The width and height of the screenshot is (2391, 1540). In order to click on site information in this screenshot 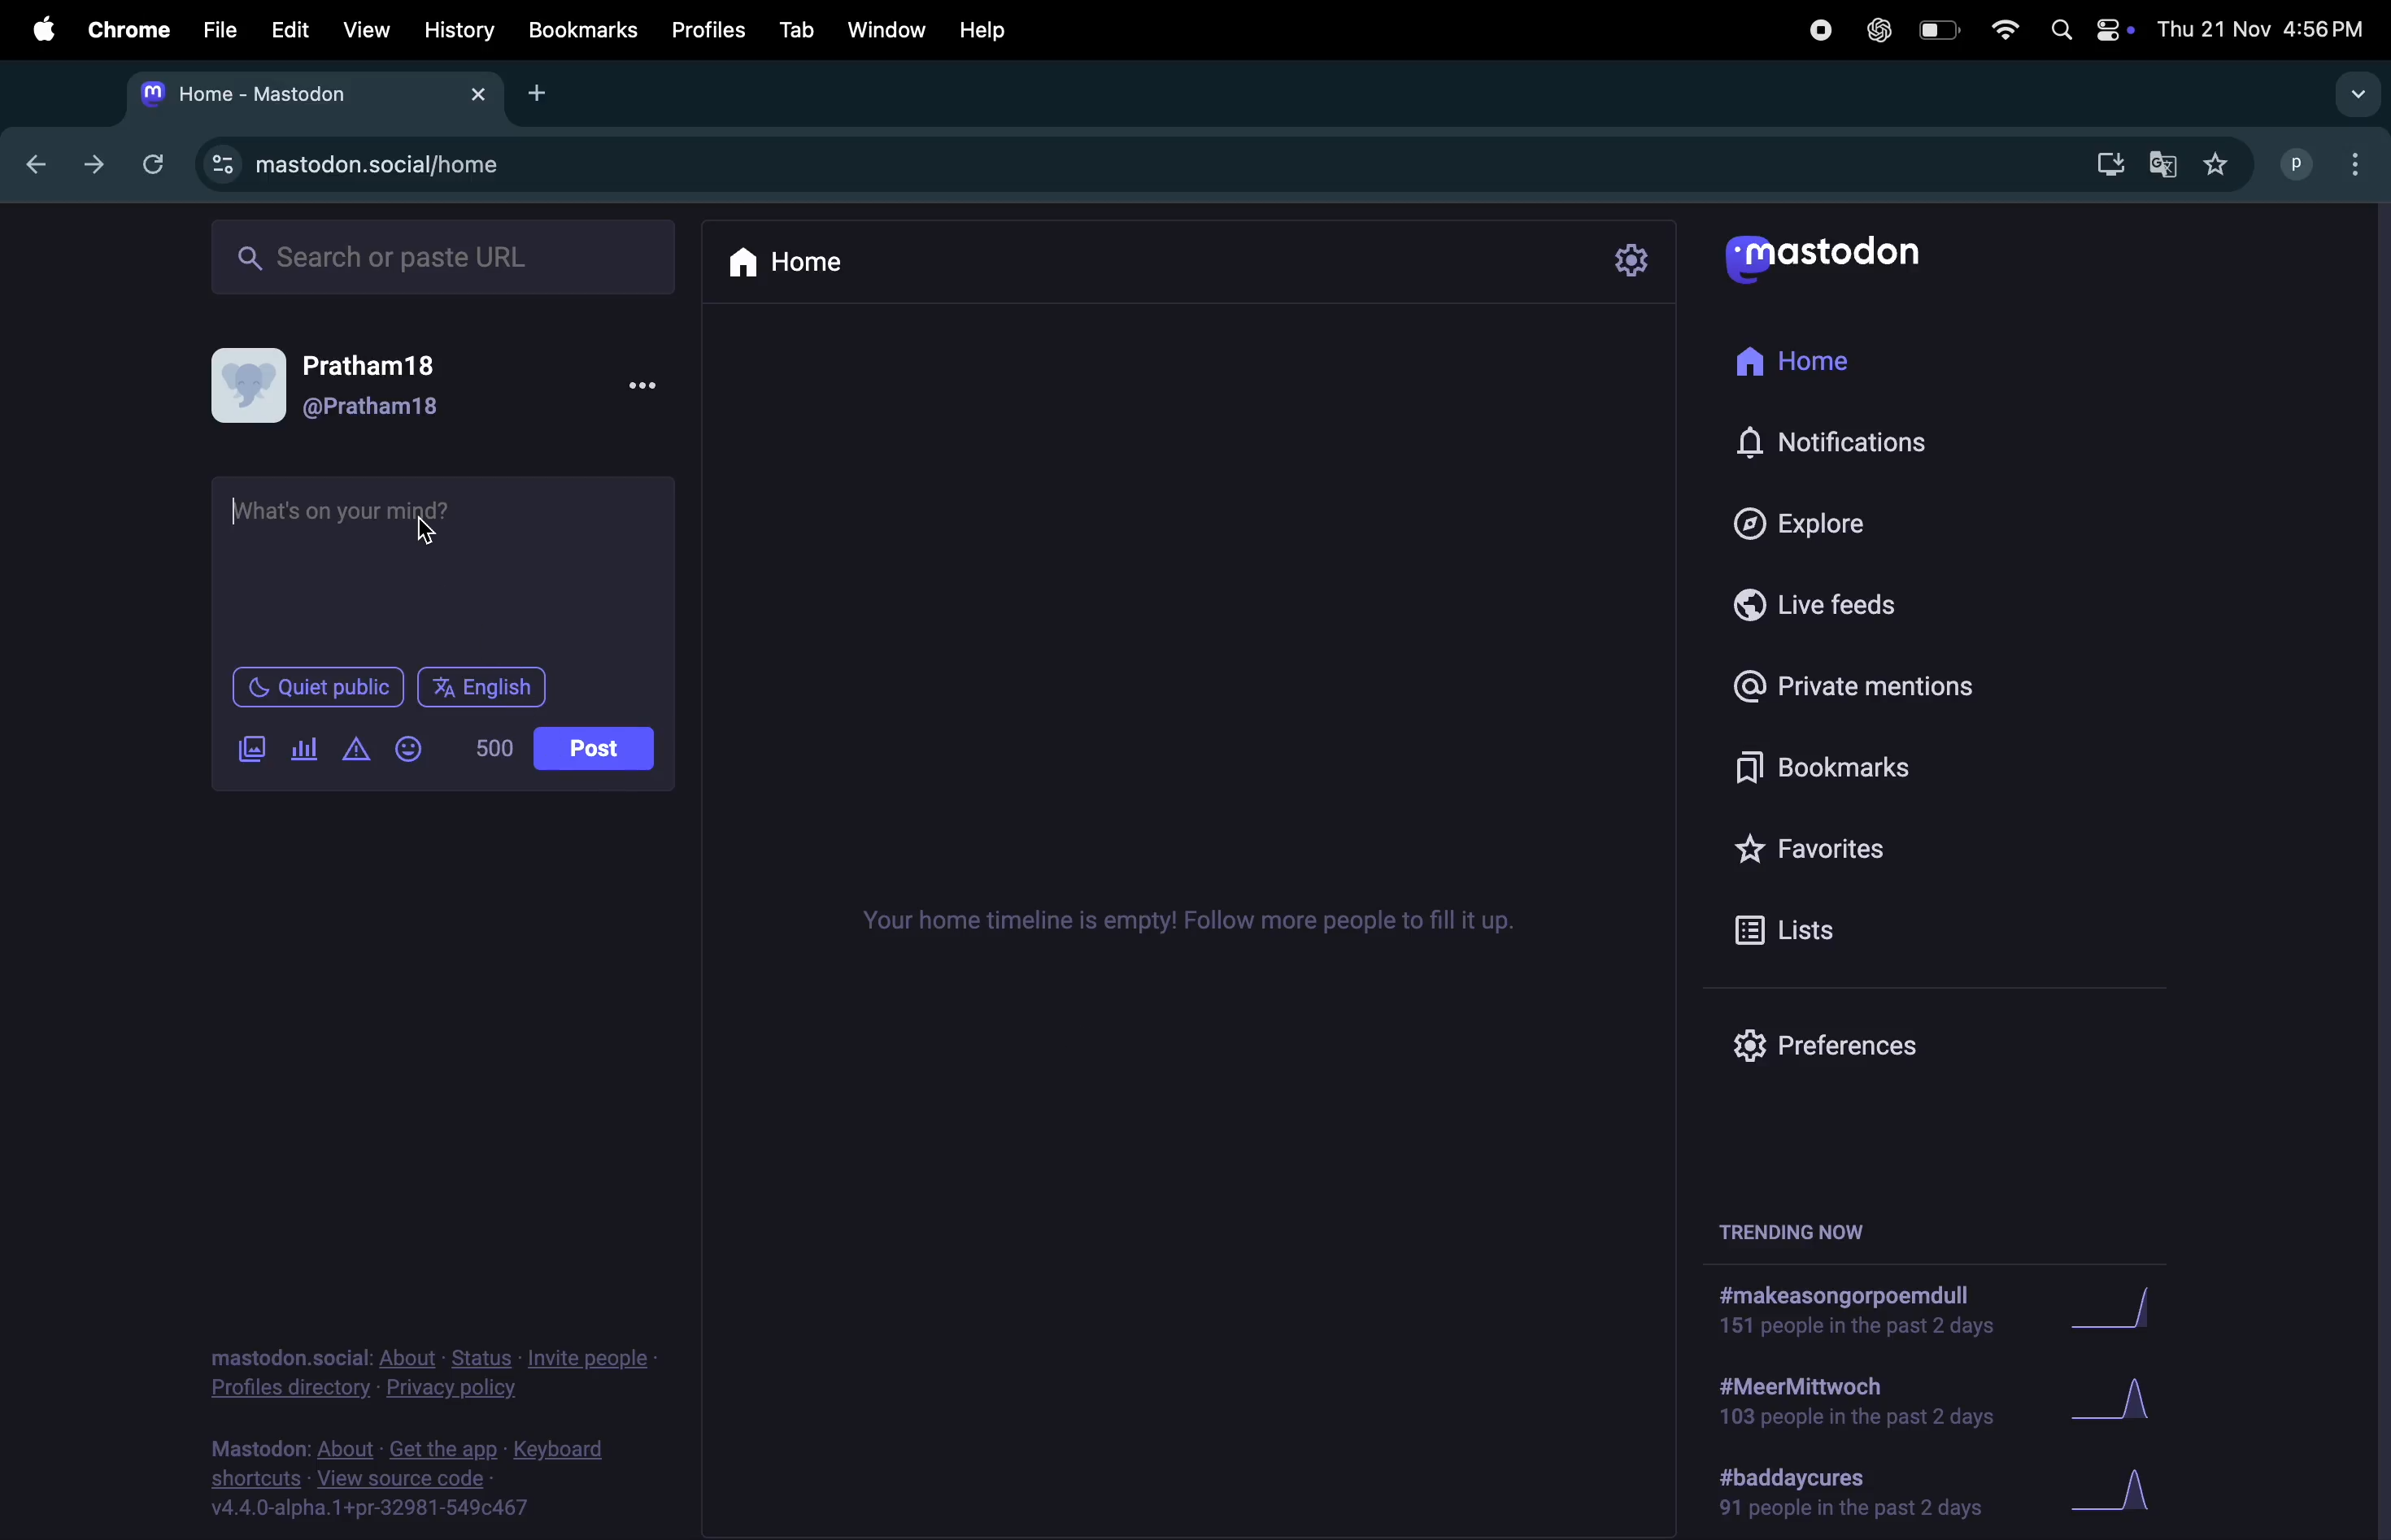, I will do `click(222, 164)`.